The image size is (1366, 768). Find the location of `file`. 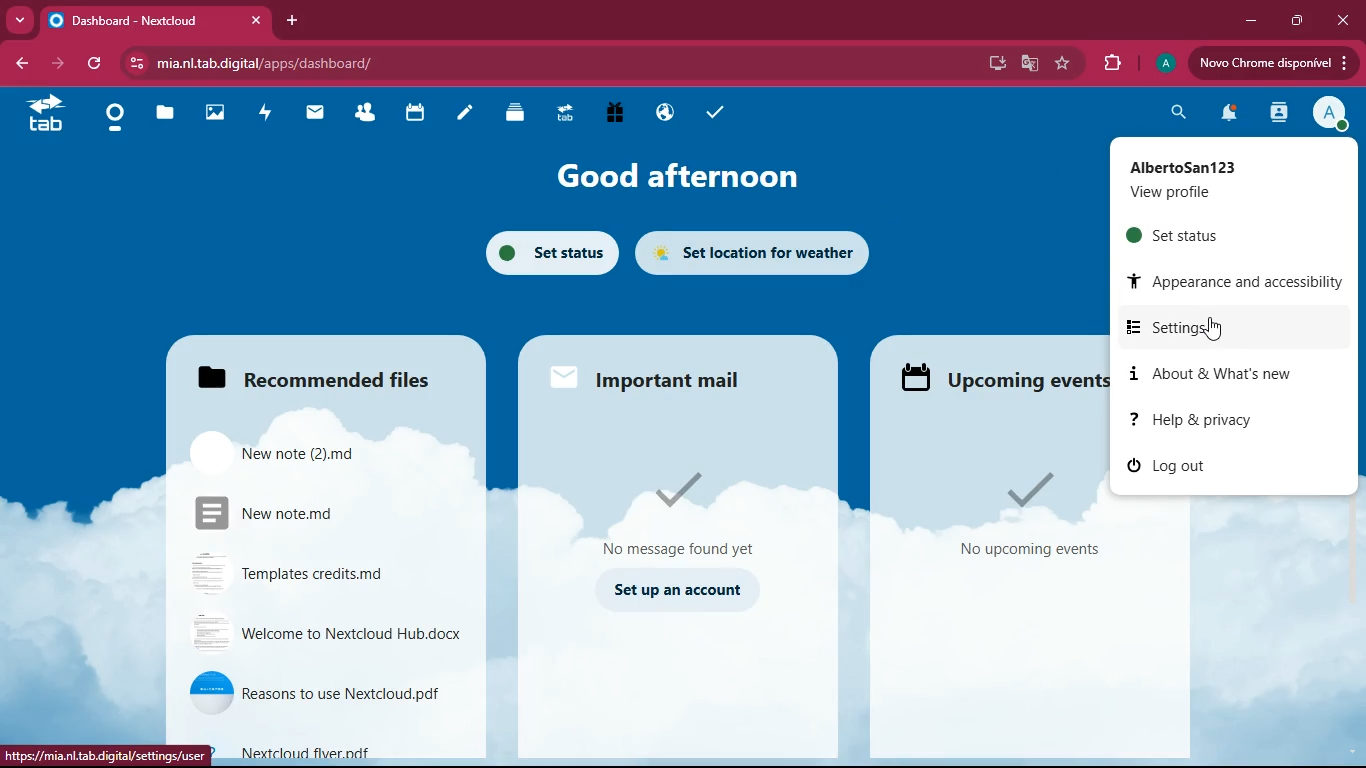

file is located at coordinates (343, 750).